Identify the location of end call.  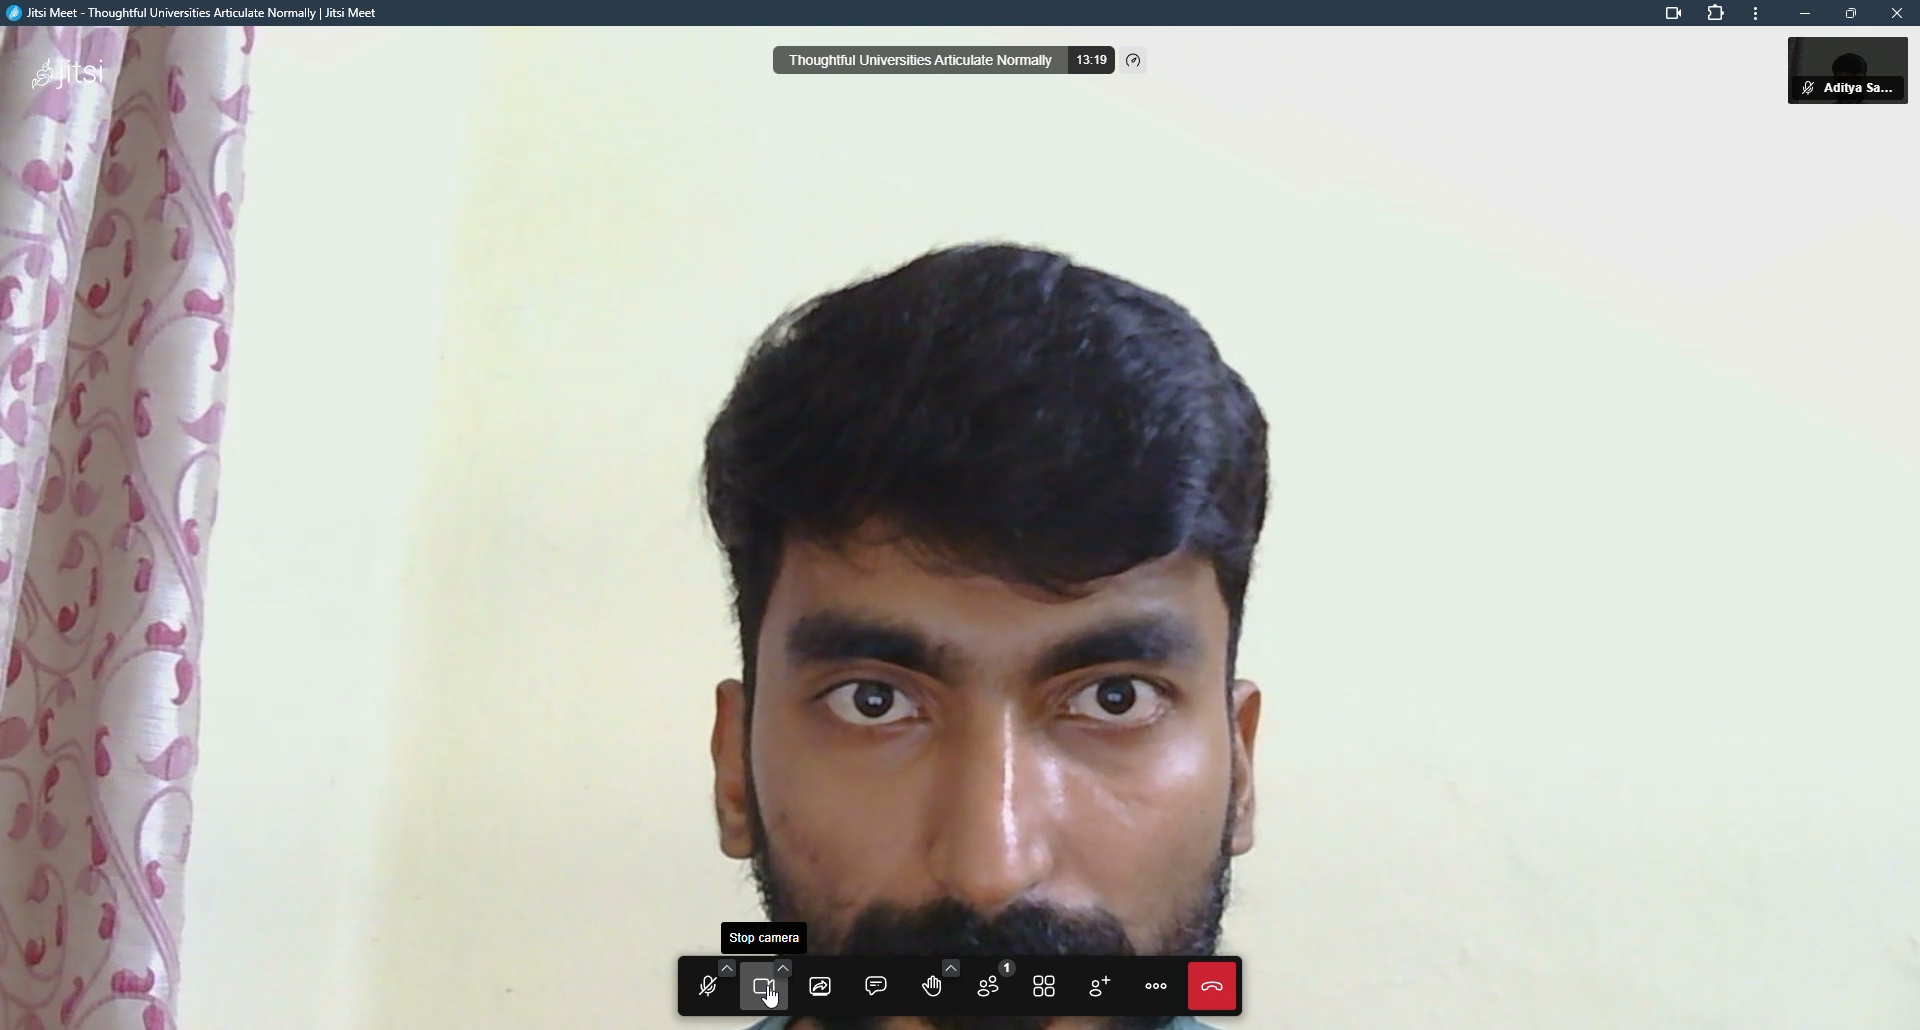
(1219, 987).